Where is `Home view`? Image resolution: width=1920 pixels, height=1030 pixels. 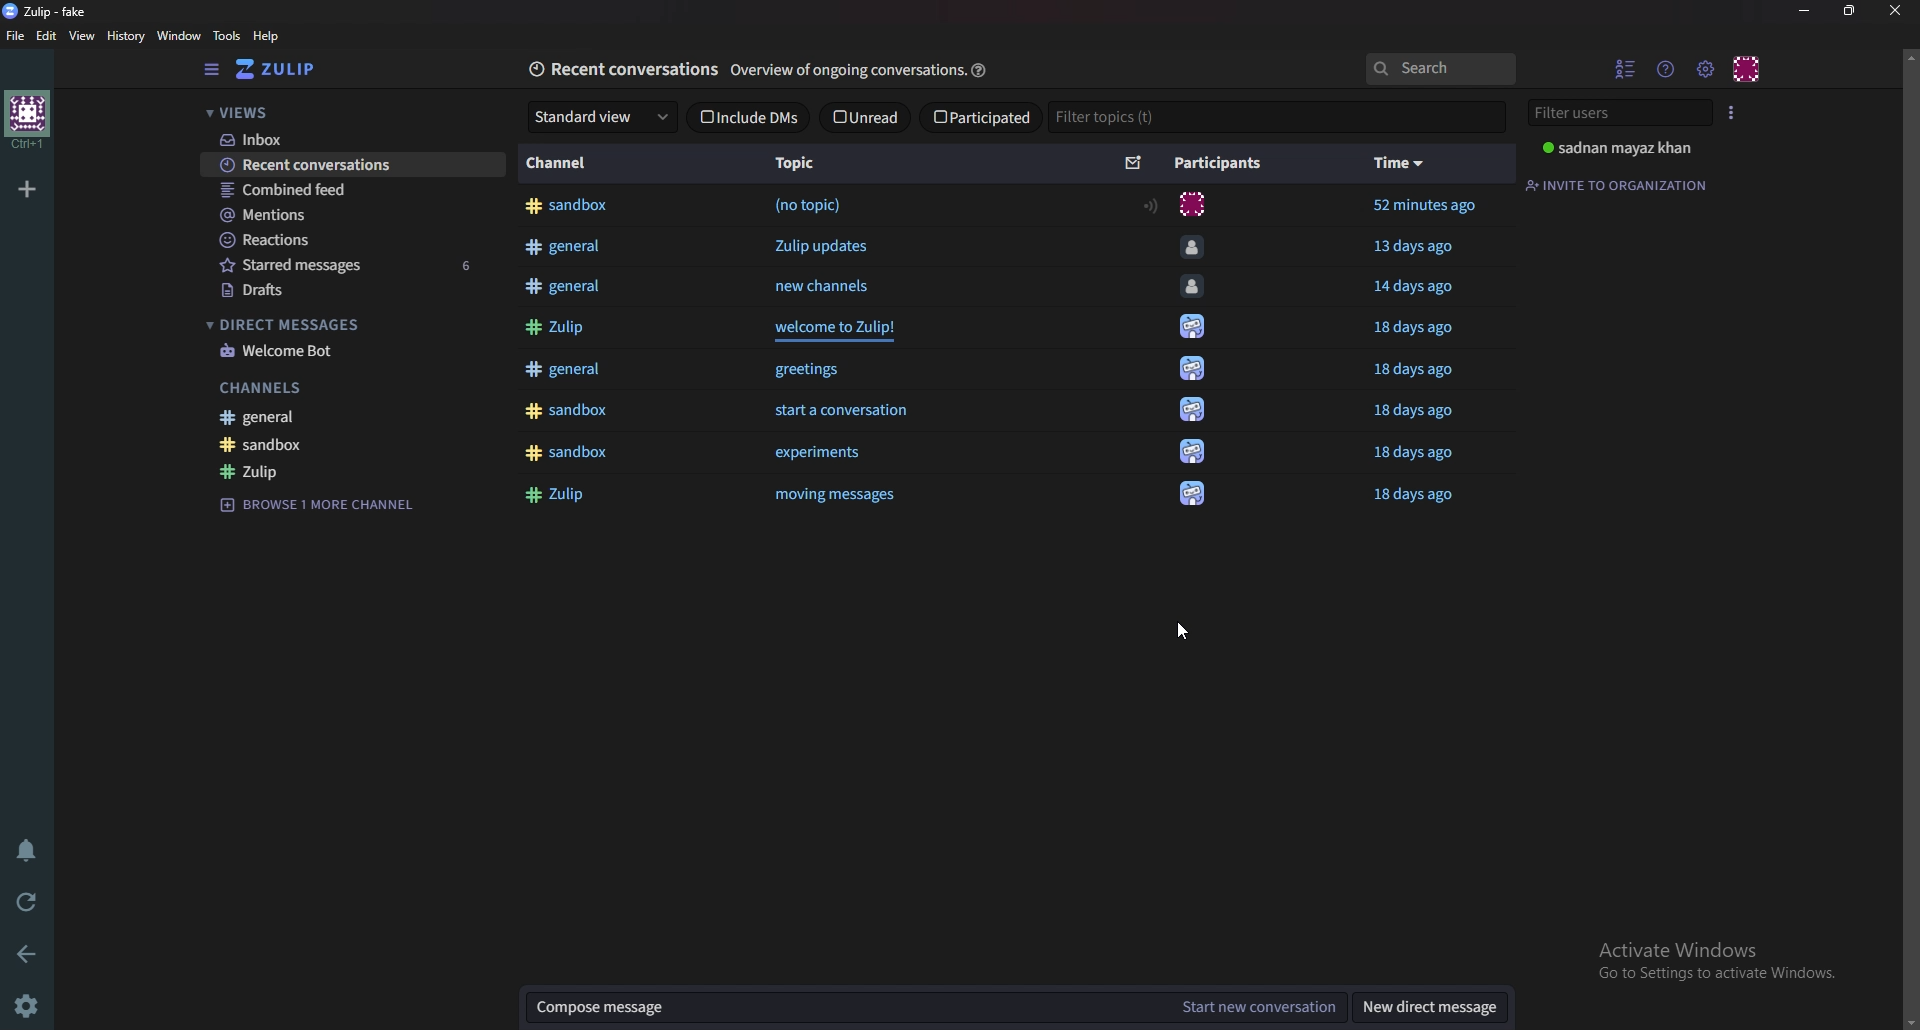 Home view is located at coordinates (295, 68).